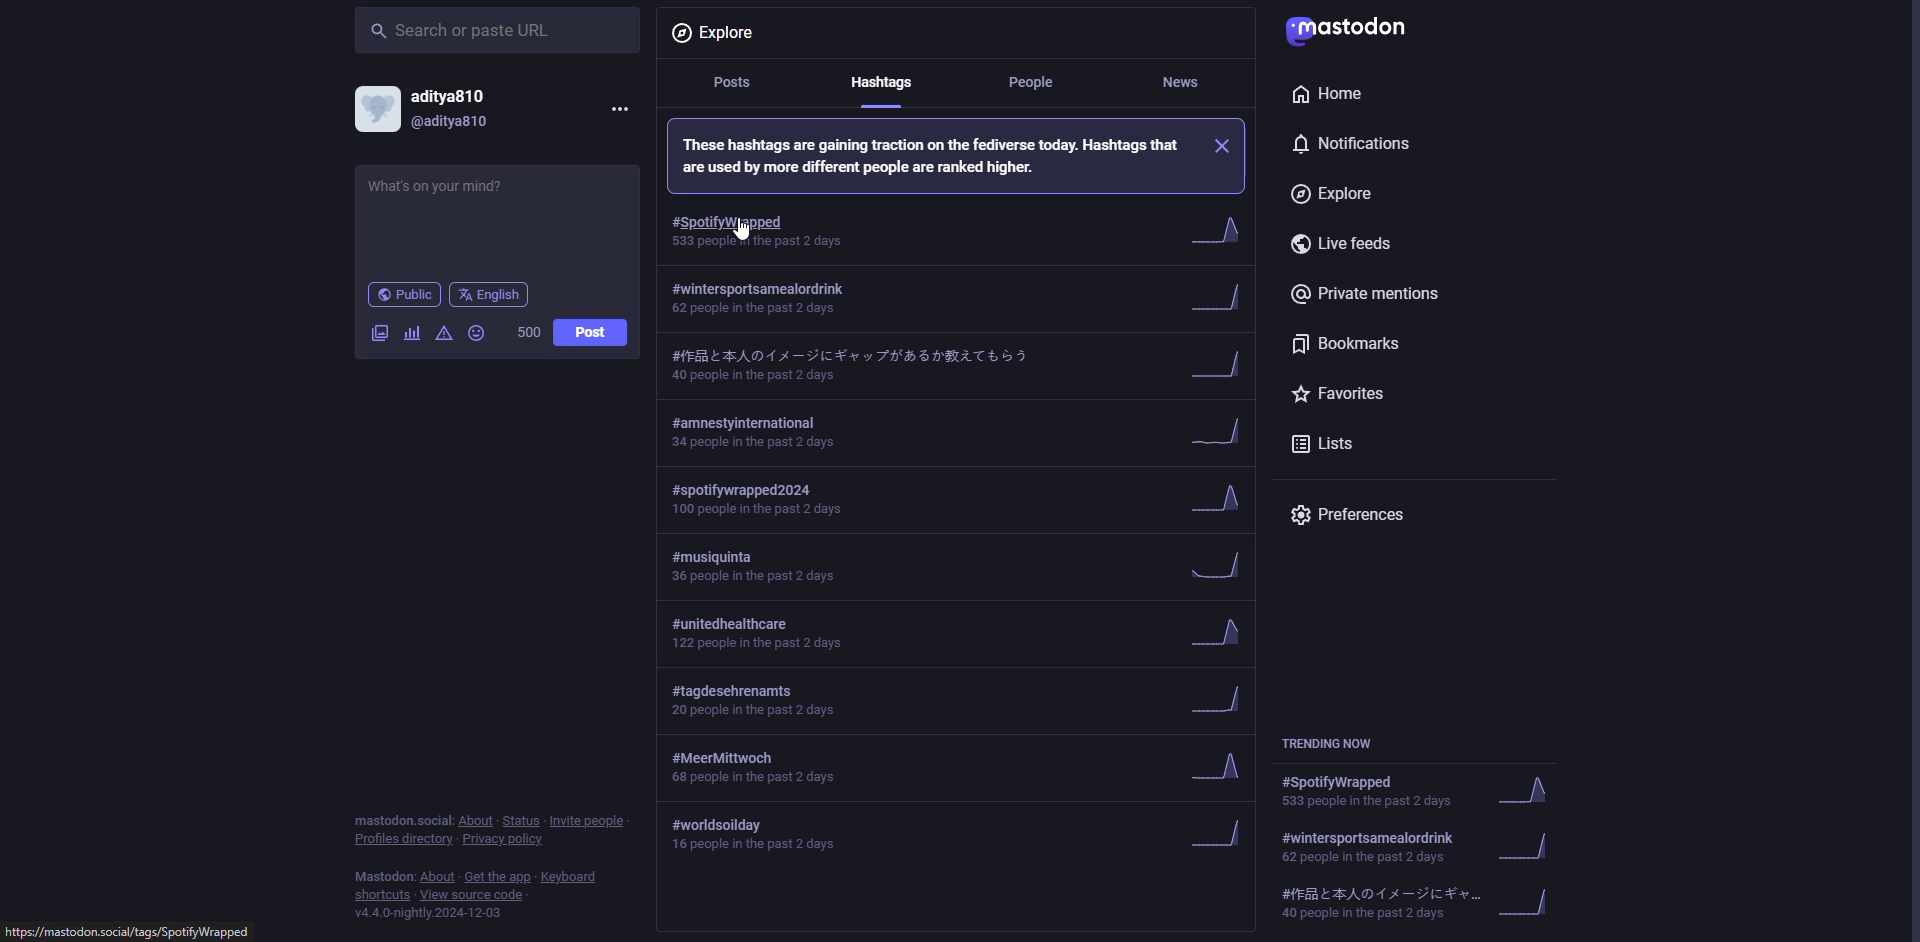  Describe the element at coordinates (1218, 565) in the screenshot. I see `trend` at that location.